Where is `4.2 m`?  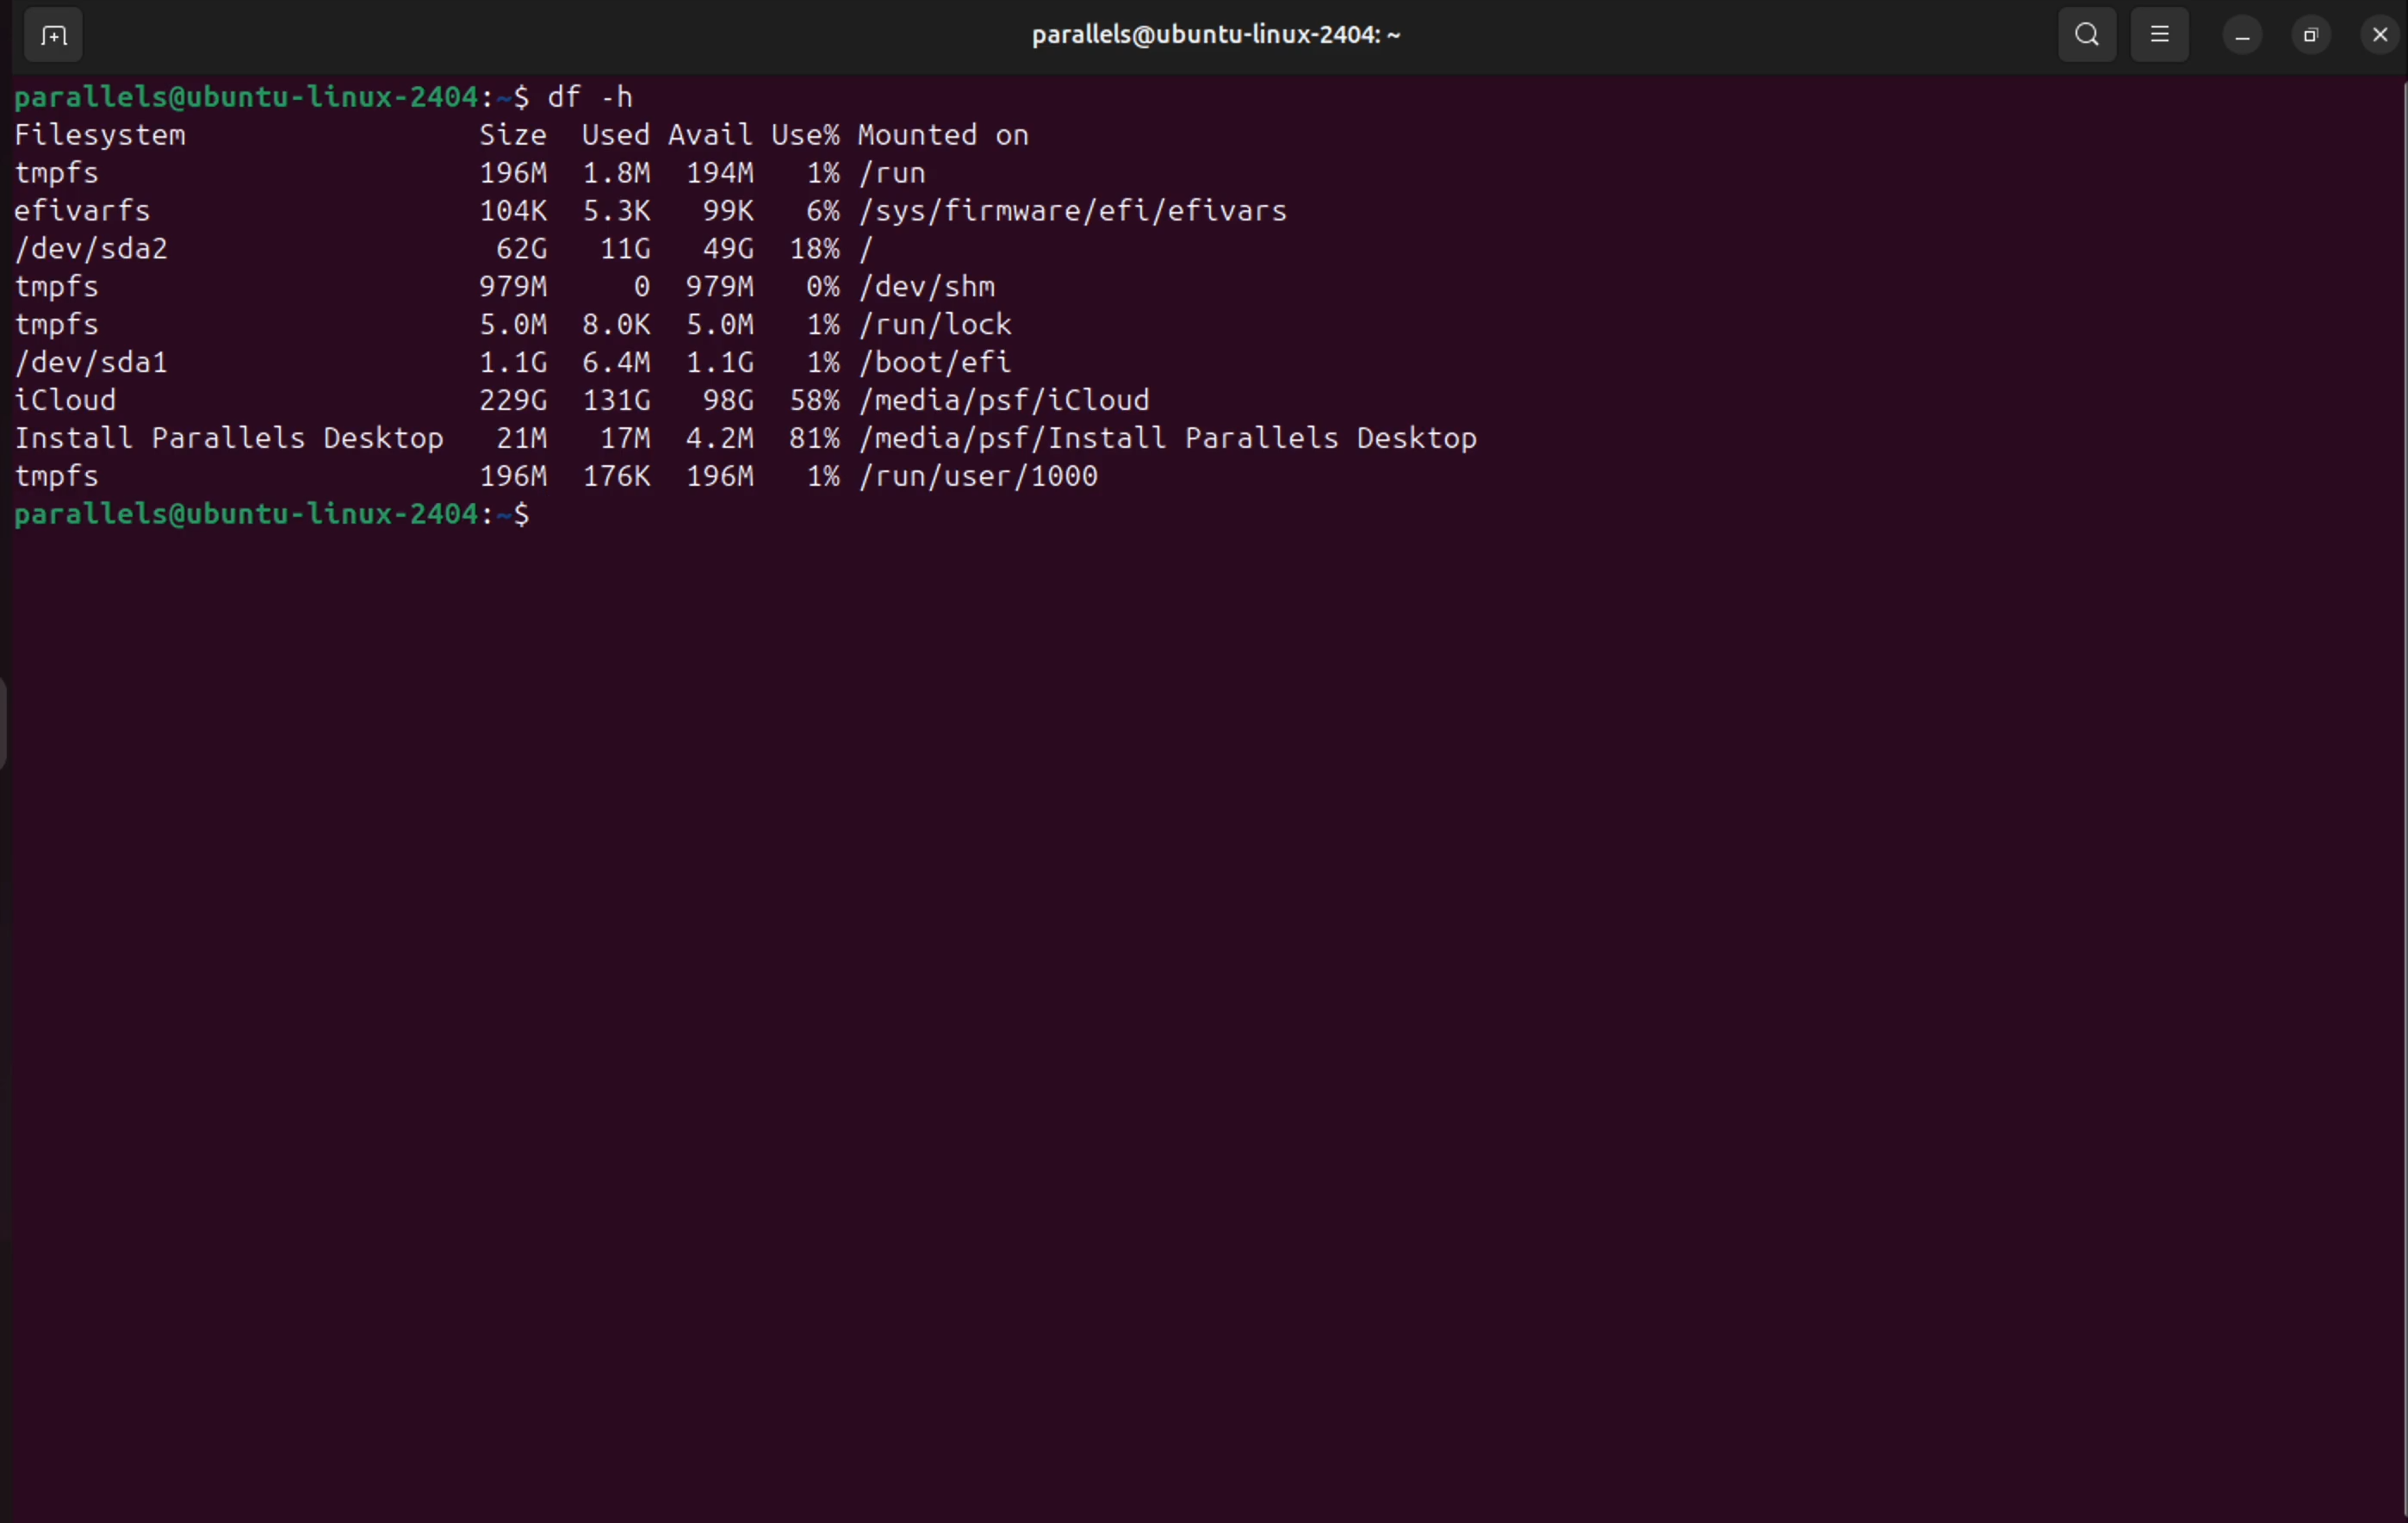
4.2 m is located at coordinates (718, 442).